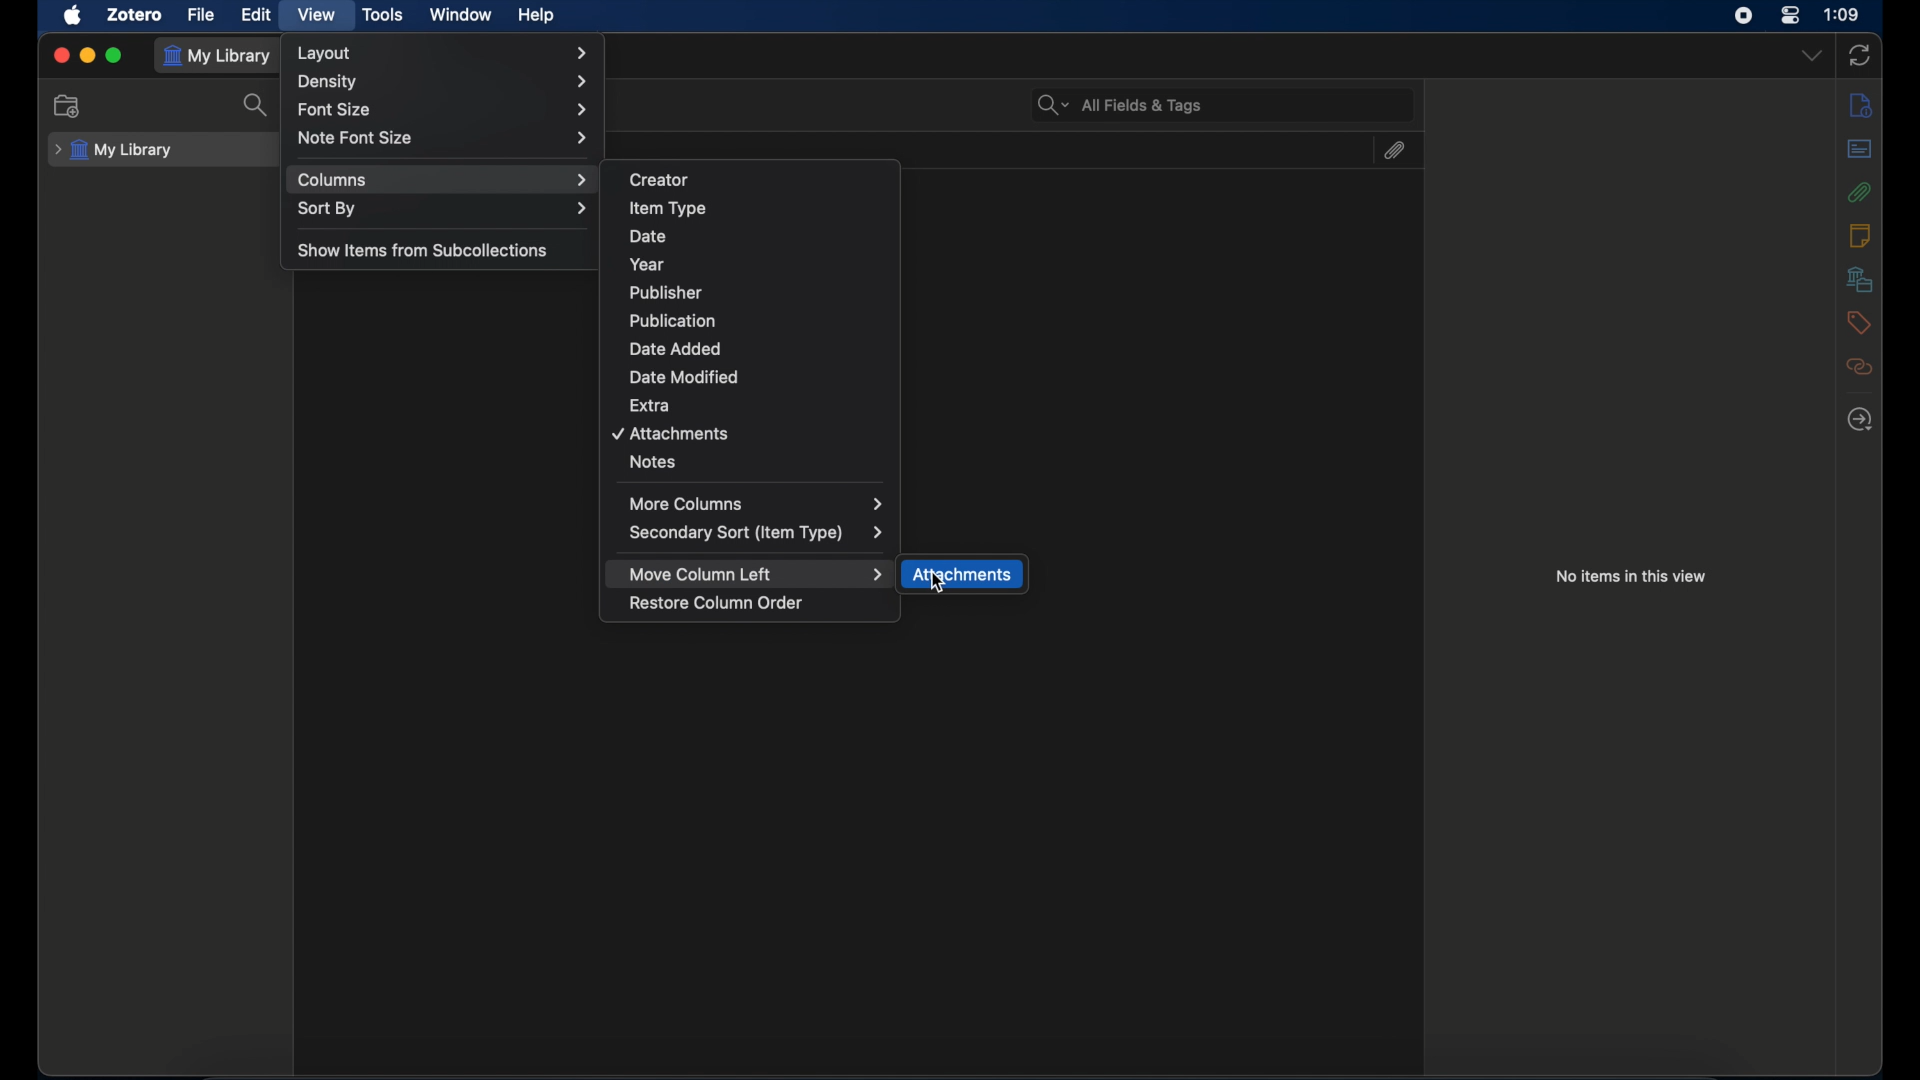 The width and height of the screenshot is (1920, 1080). What do you see at coordinates (1858, 321) in the screenshot?
I see `tags` at bounding box center [1858, 321].